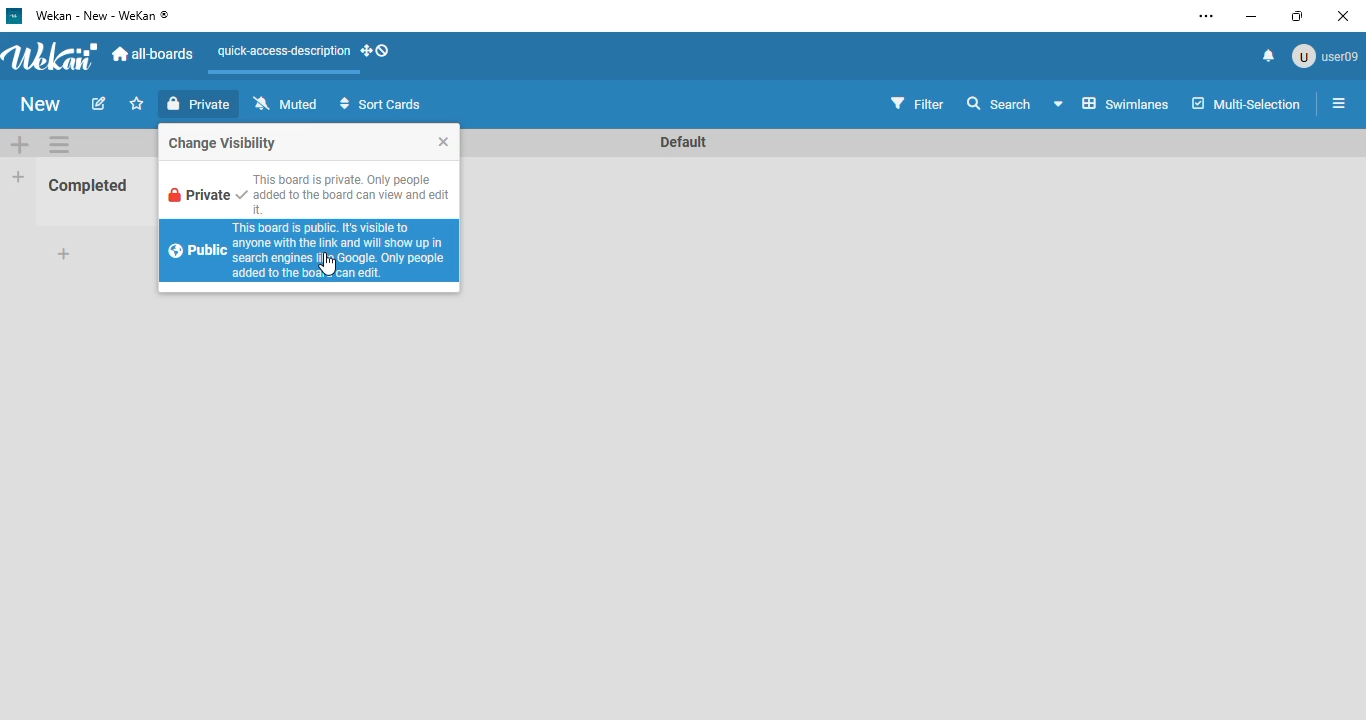  Describe the element at coordinates (1339, 102) in the screenshot. I see `open sidebar or close sidebar` at that location.